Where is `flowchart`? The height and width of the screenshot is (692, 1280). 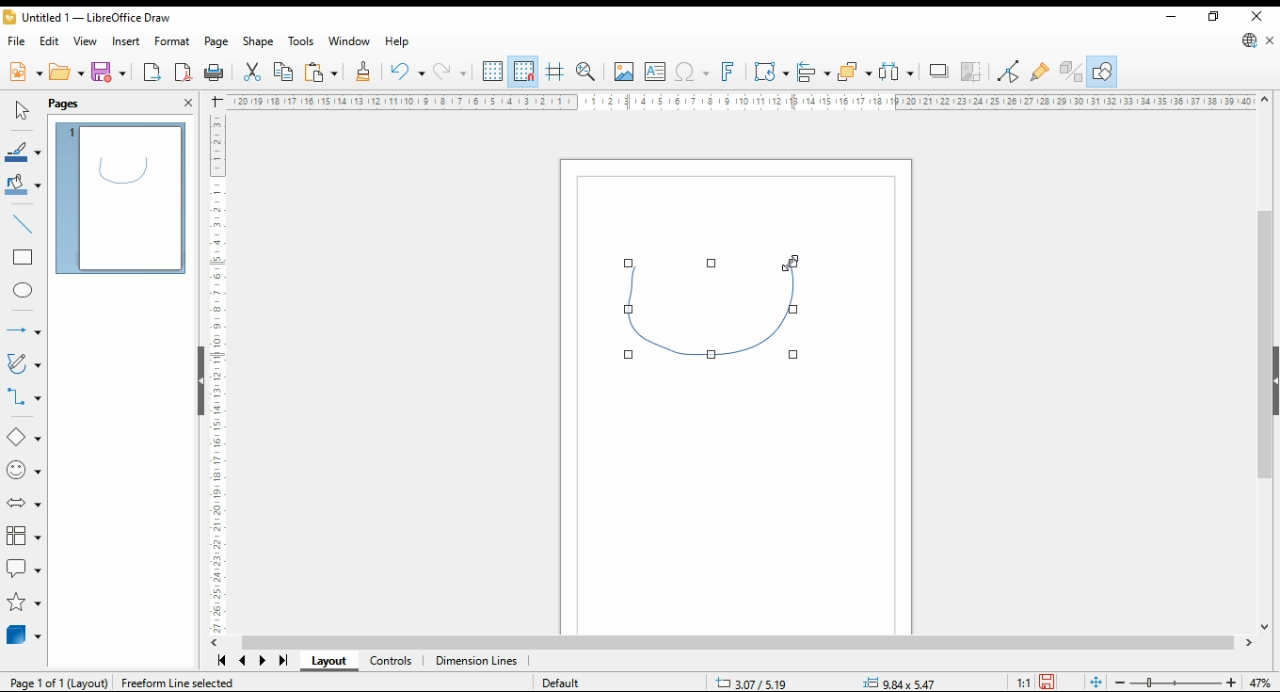
flowchart is located at coordinates (22, 535).